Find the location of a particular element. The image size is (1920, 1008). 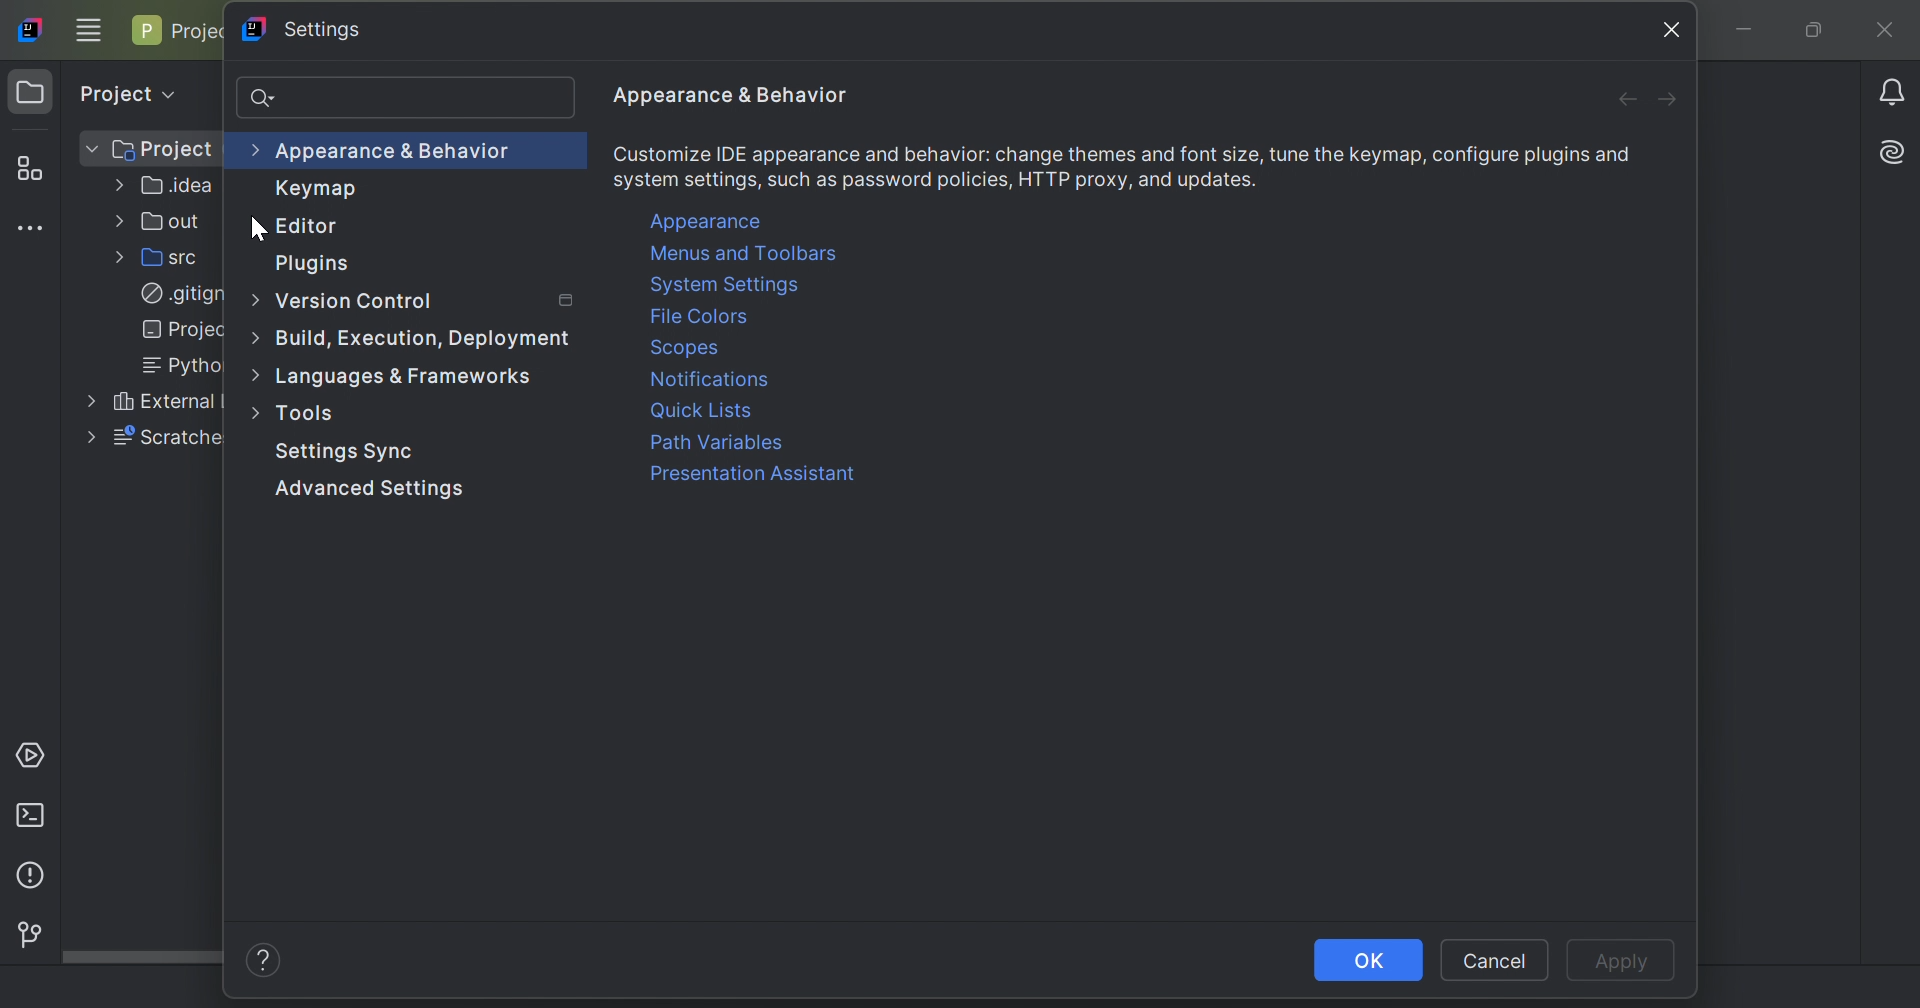

Appearance bar is located at coordinates (385, 153).